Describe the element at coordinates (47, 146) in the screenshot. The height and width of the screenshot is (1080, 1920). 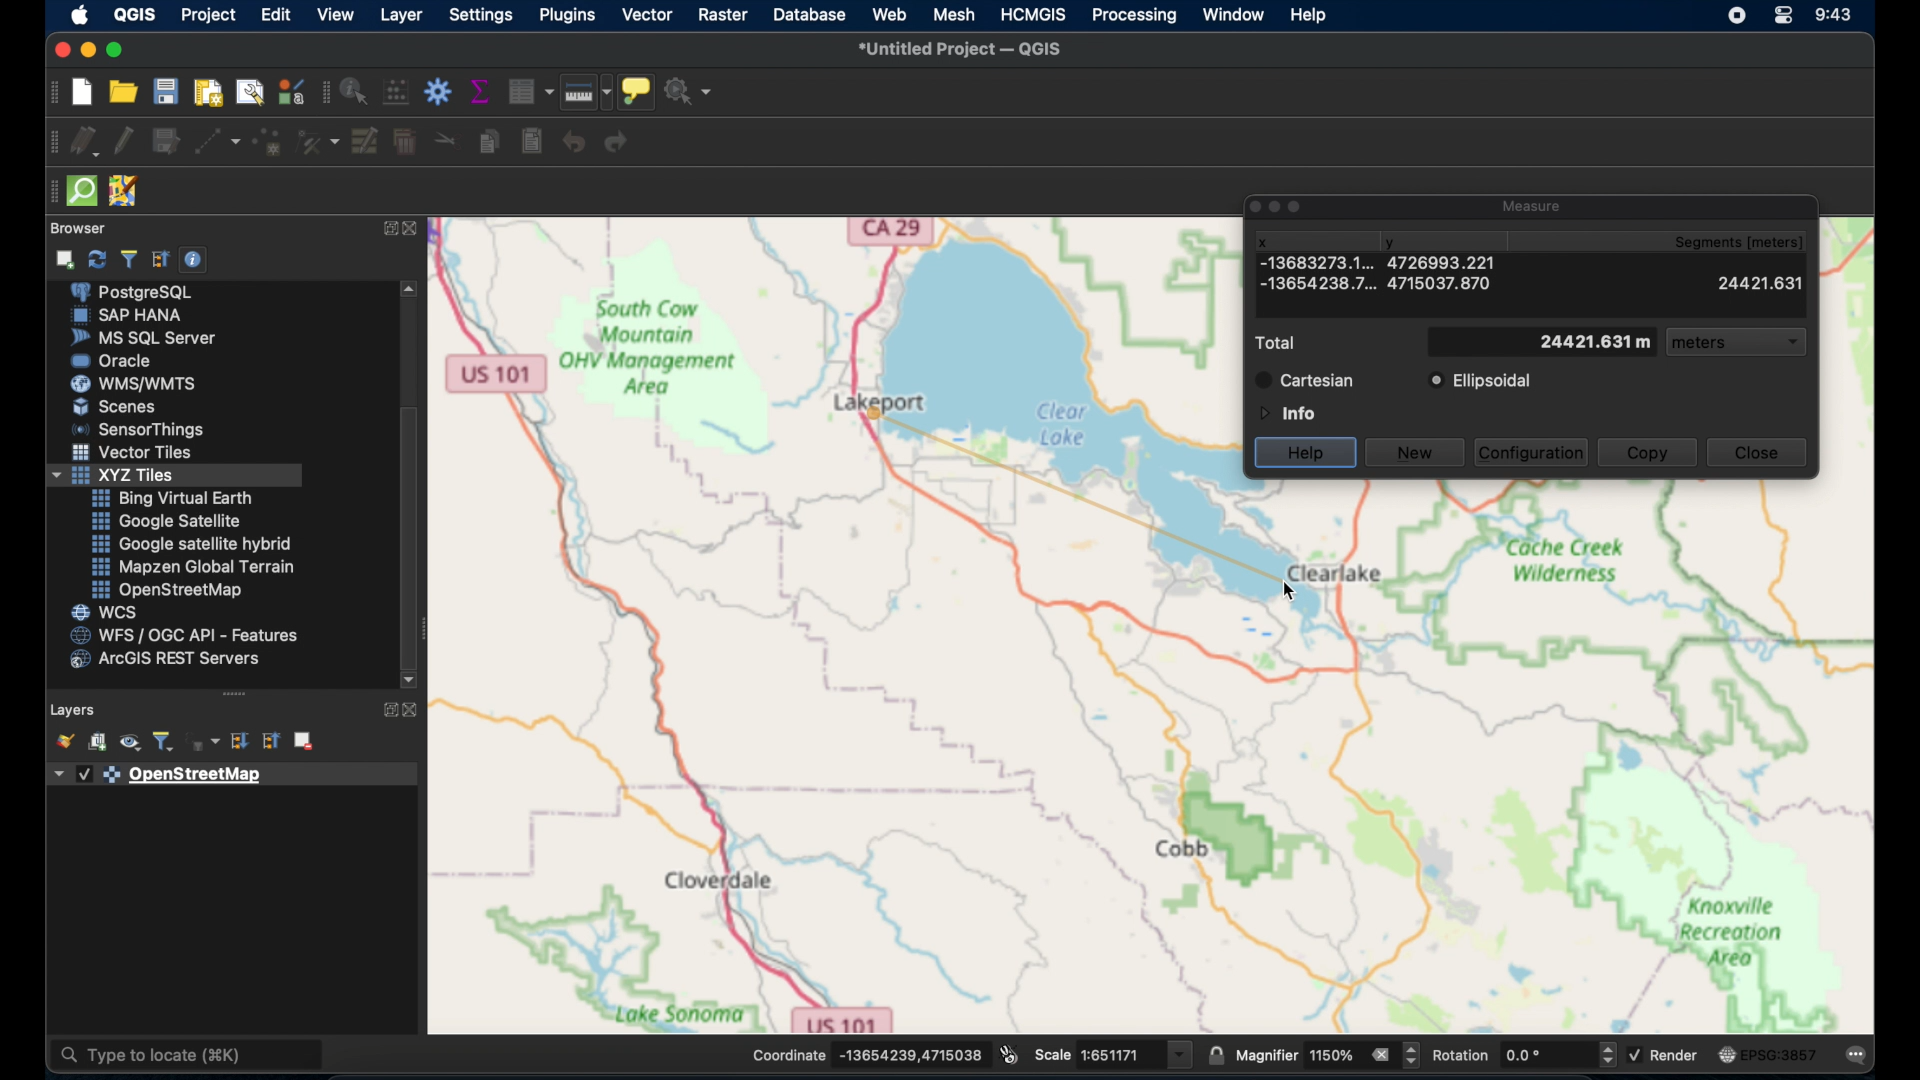
I see `digitizing toolbar` at that location.